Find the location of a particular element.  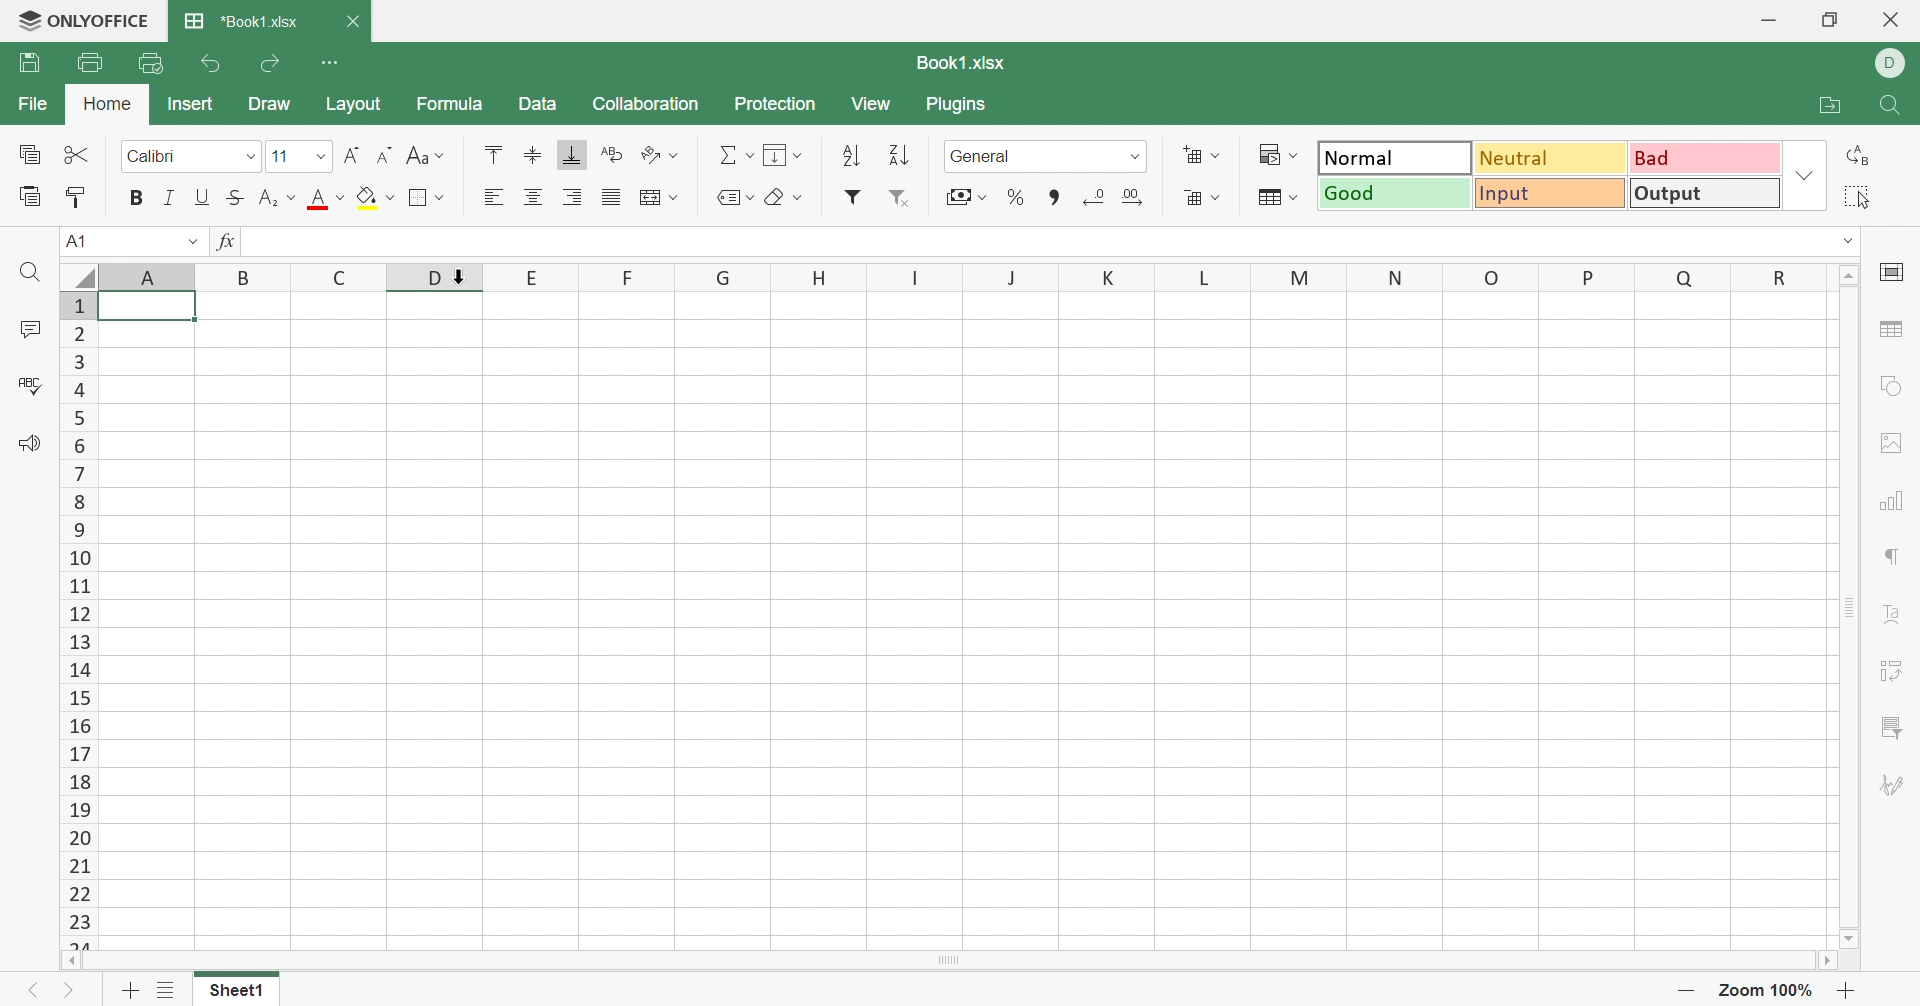

Chart settings is located at coordinates (1897, 500).